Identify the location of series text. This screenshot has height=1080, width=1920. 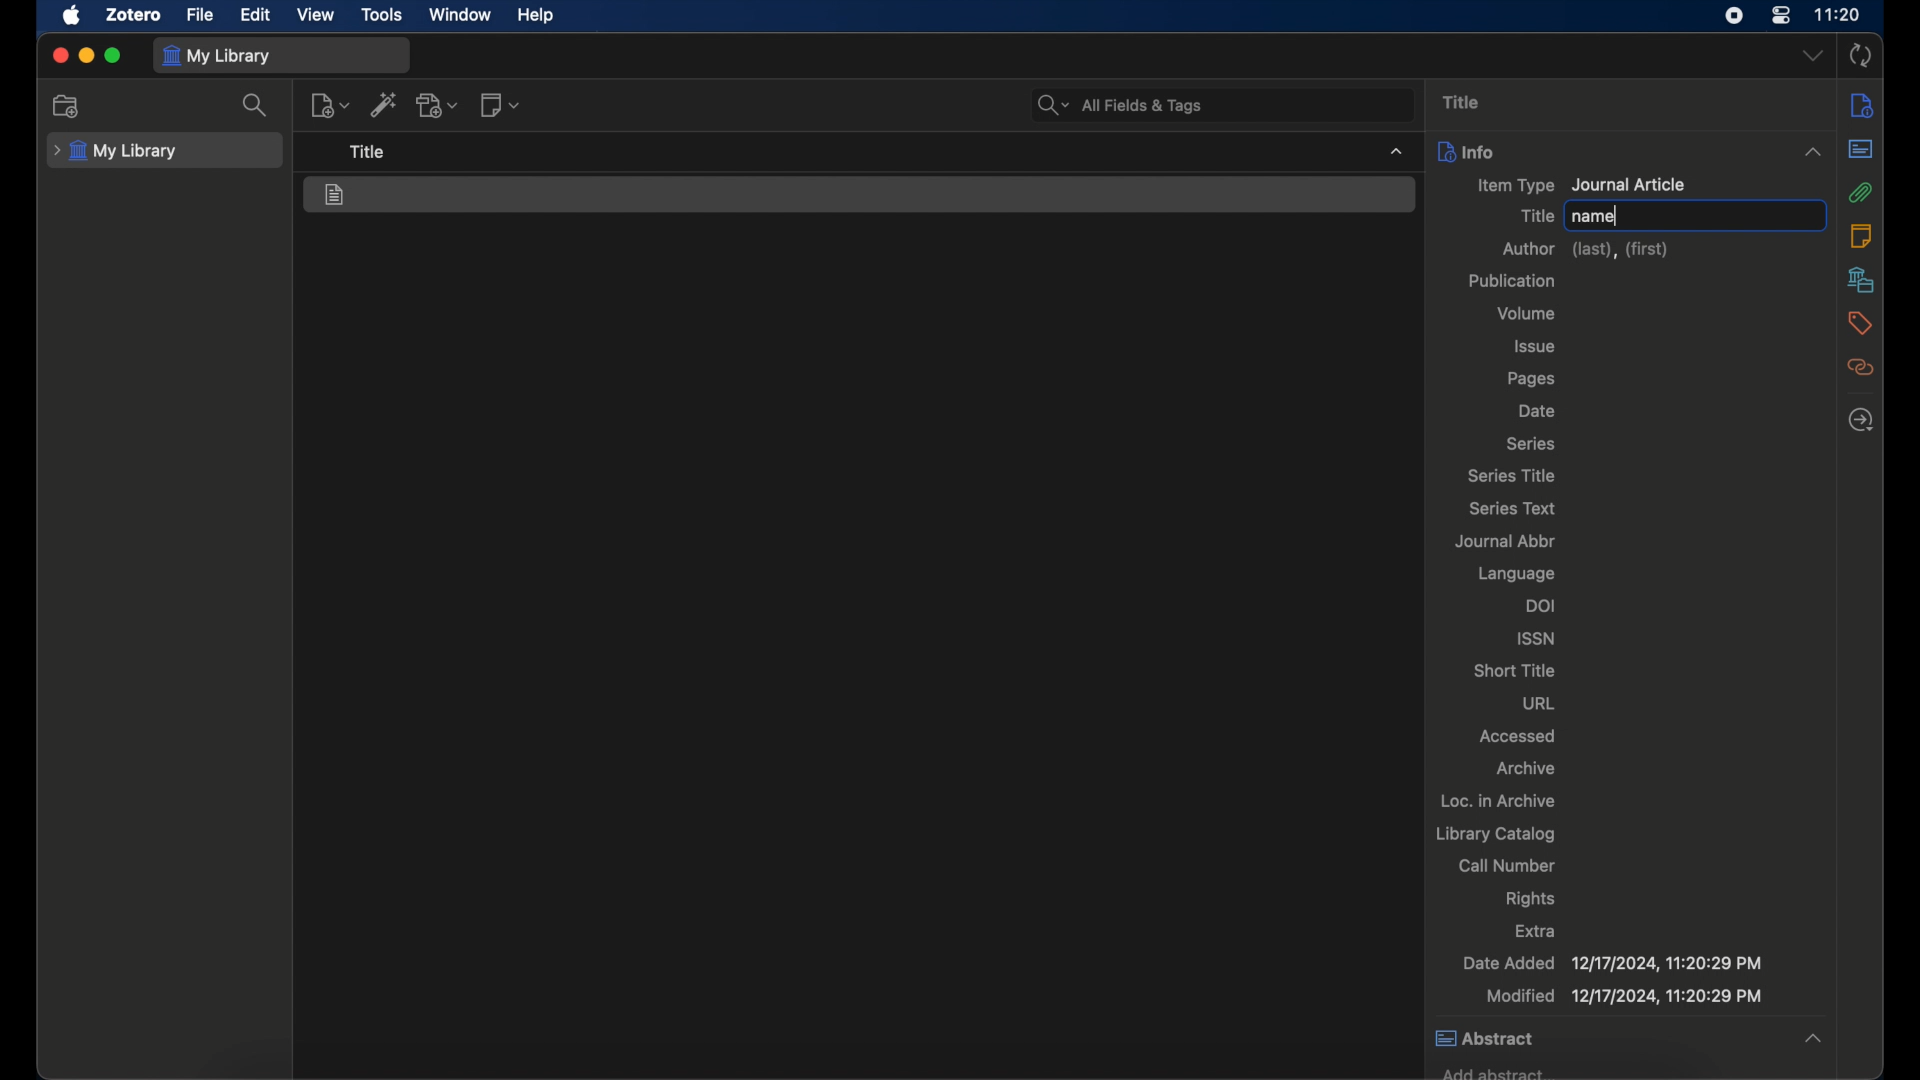
(1513, 509).